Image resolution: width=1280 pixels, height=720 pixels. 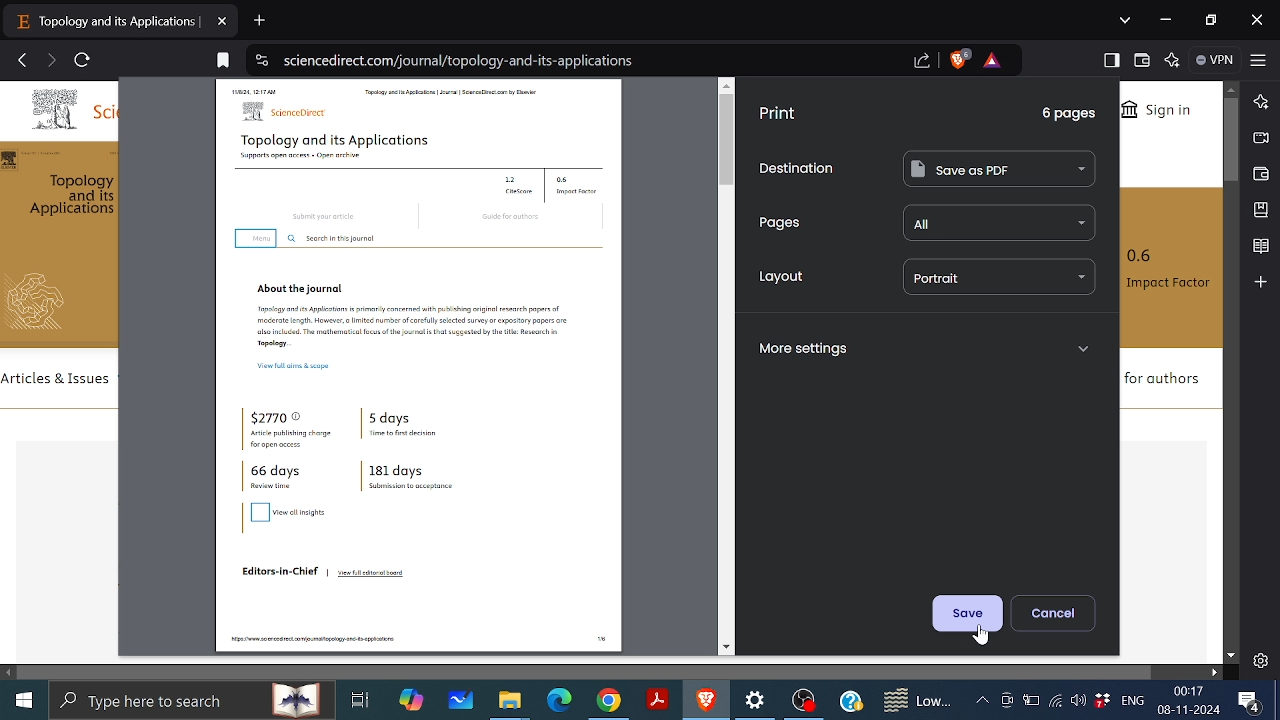 I want to click on Start, so click(x=24, y=701).